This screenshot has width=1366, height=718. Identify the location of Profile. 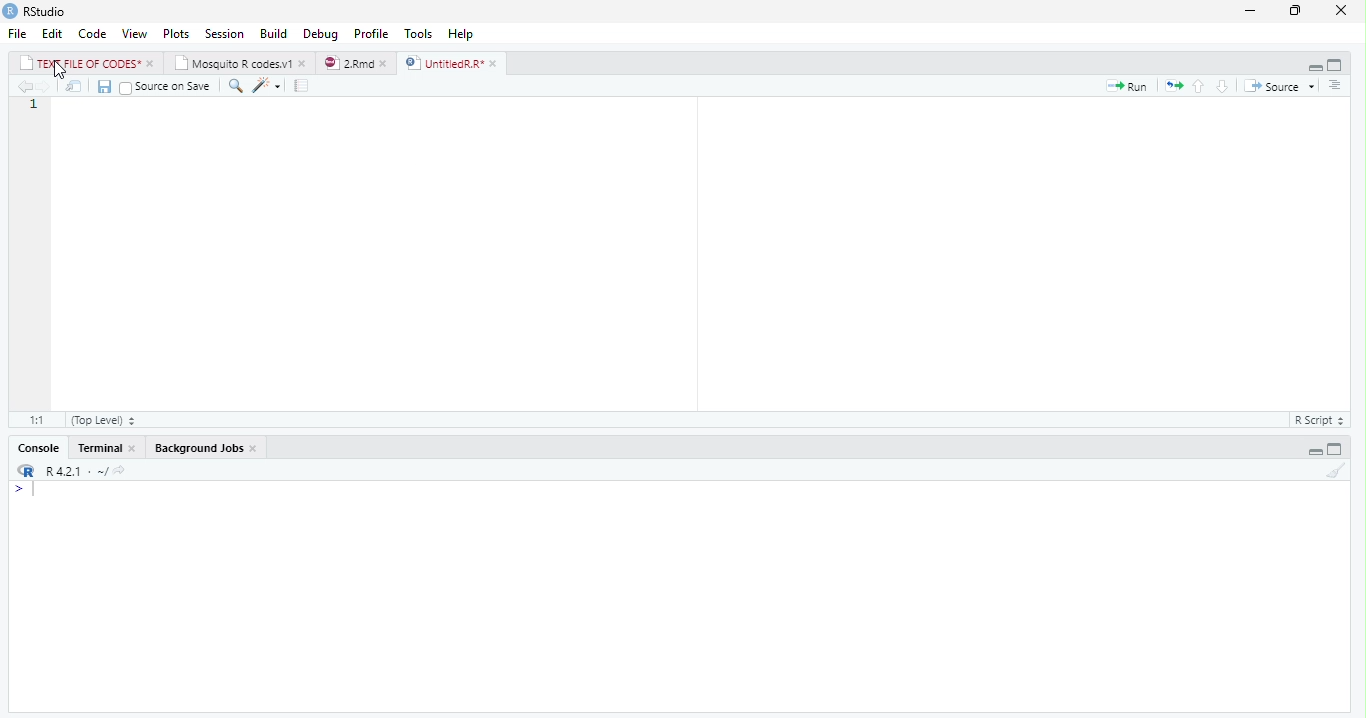
(372, 32).